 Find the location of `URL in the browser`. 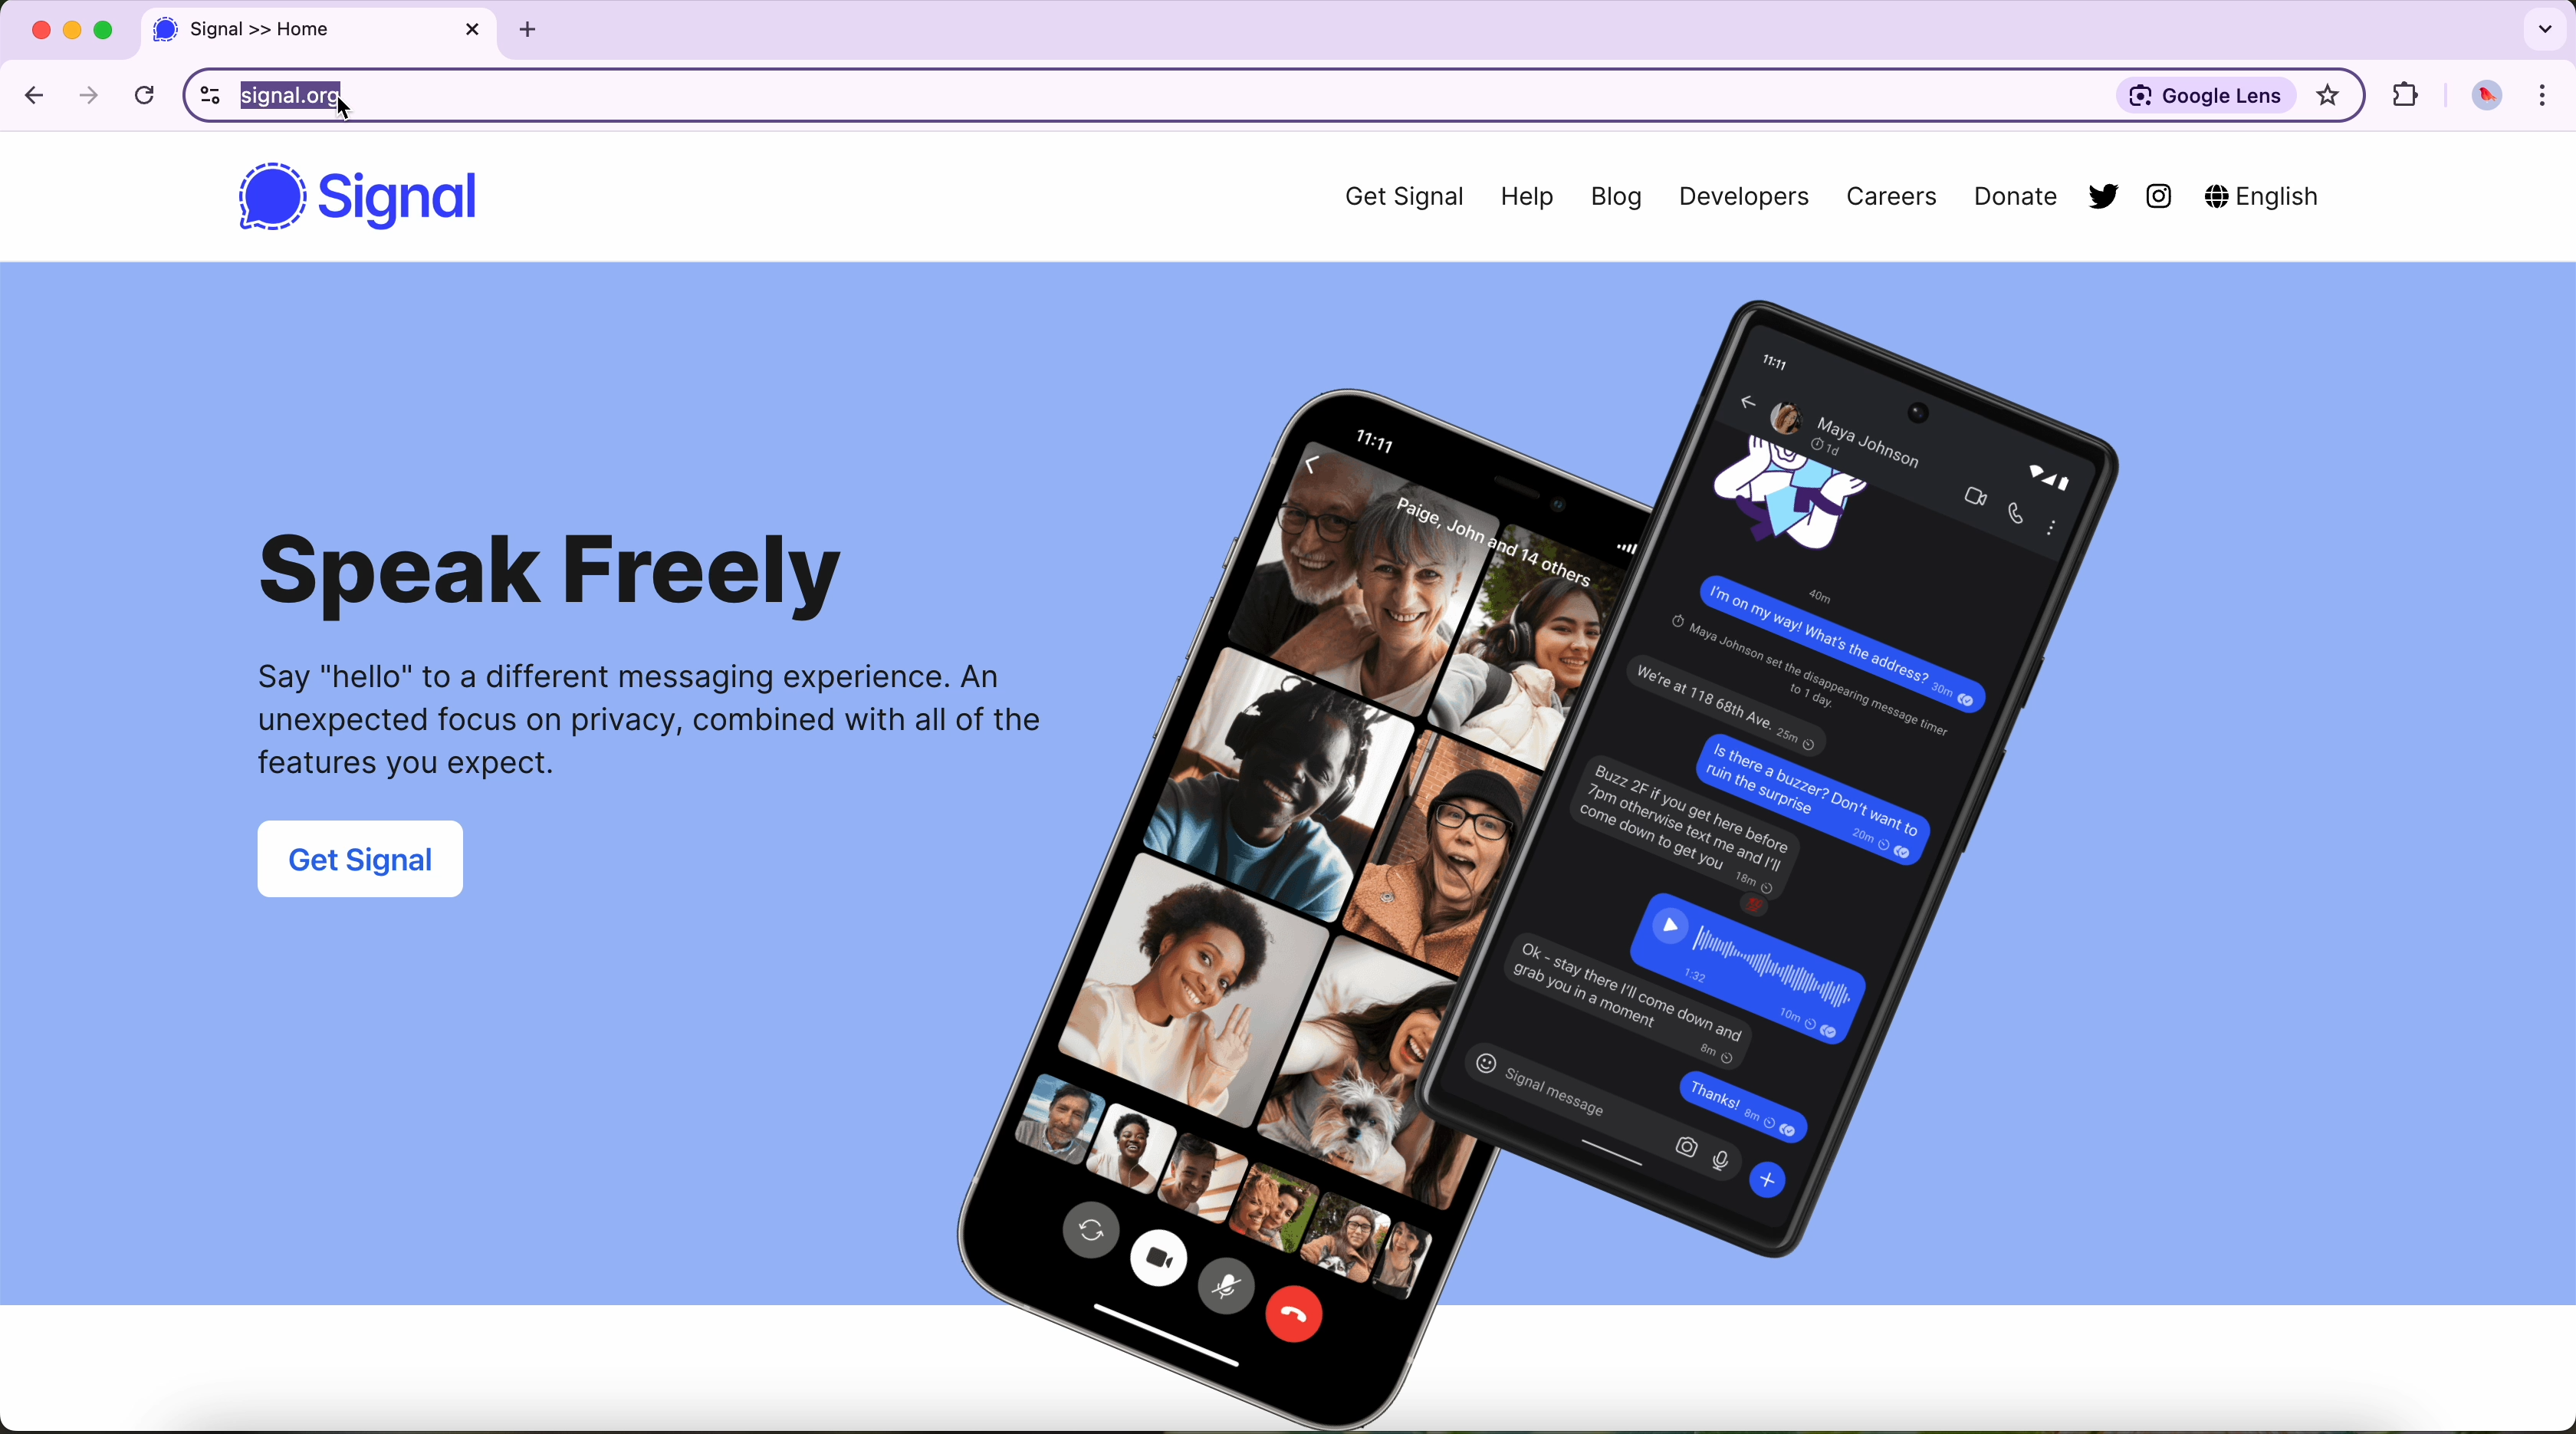

URL in the browser is located at coordinates (1112, 95).